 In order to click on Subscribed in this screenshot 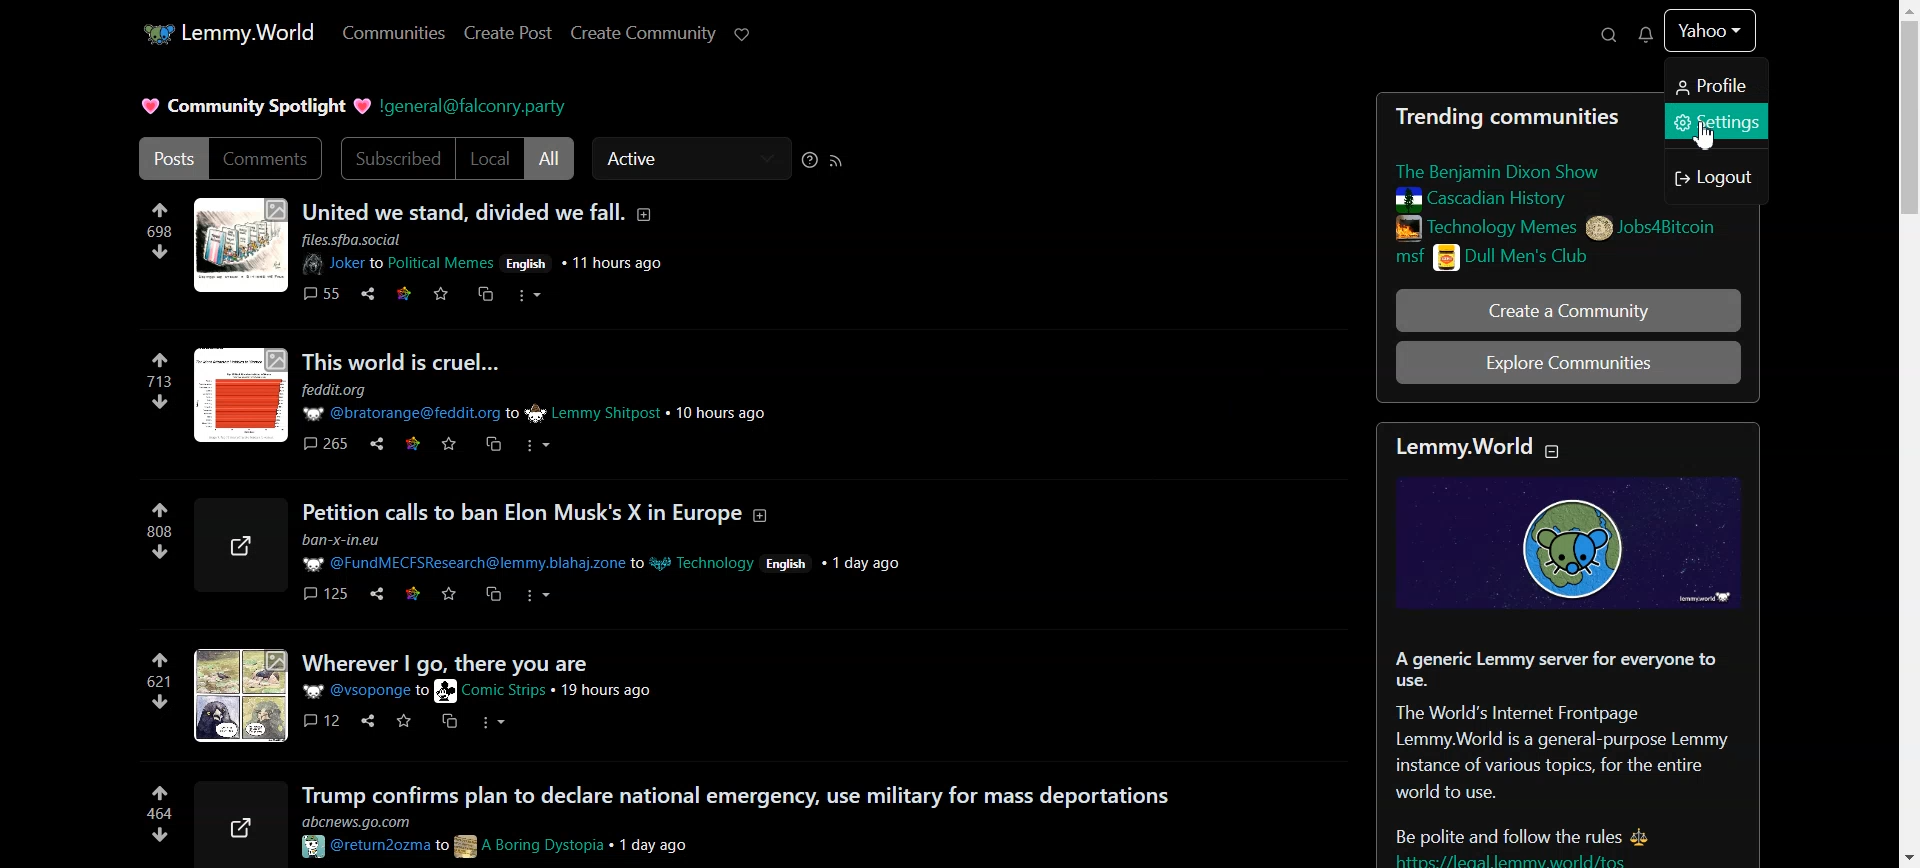, I will do `click(396, 158)`.